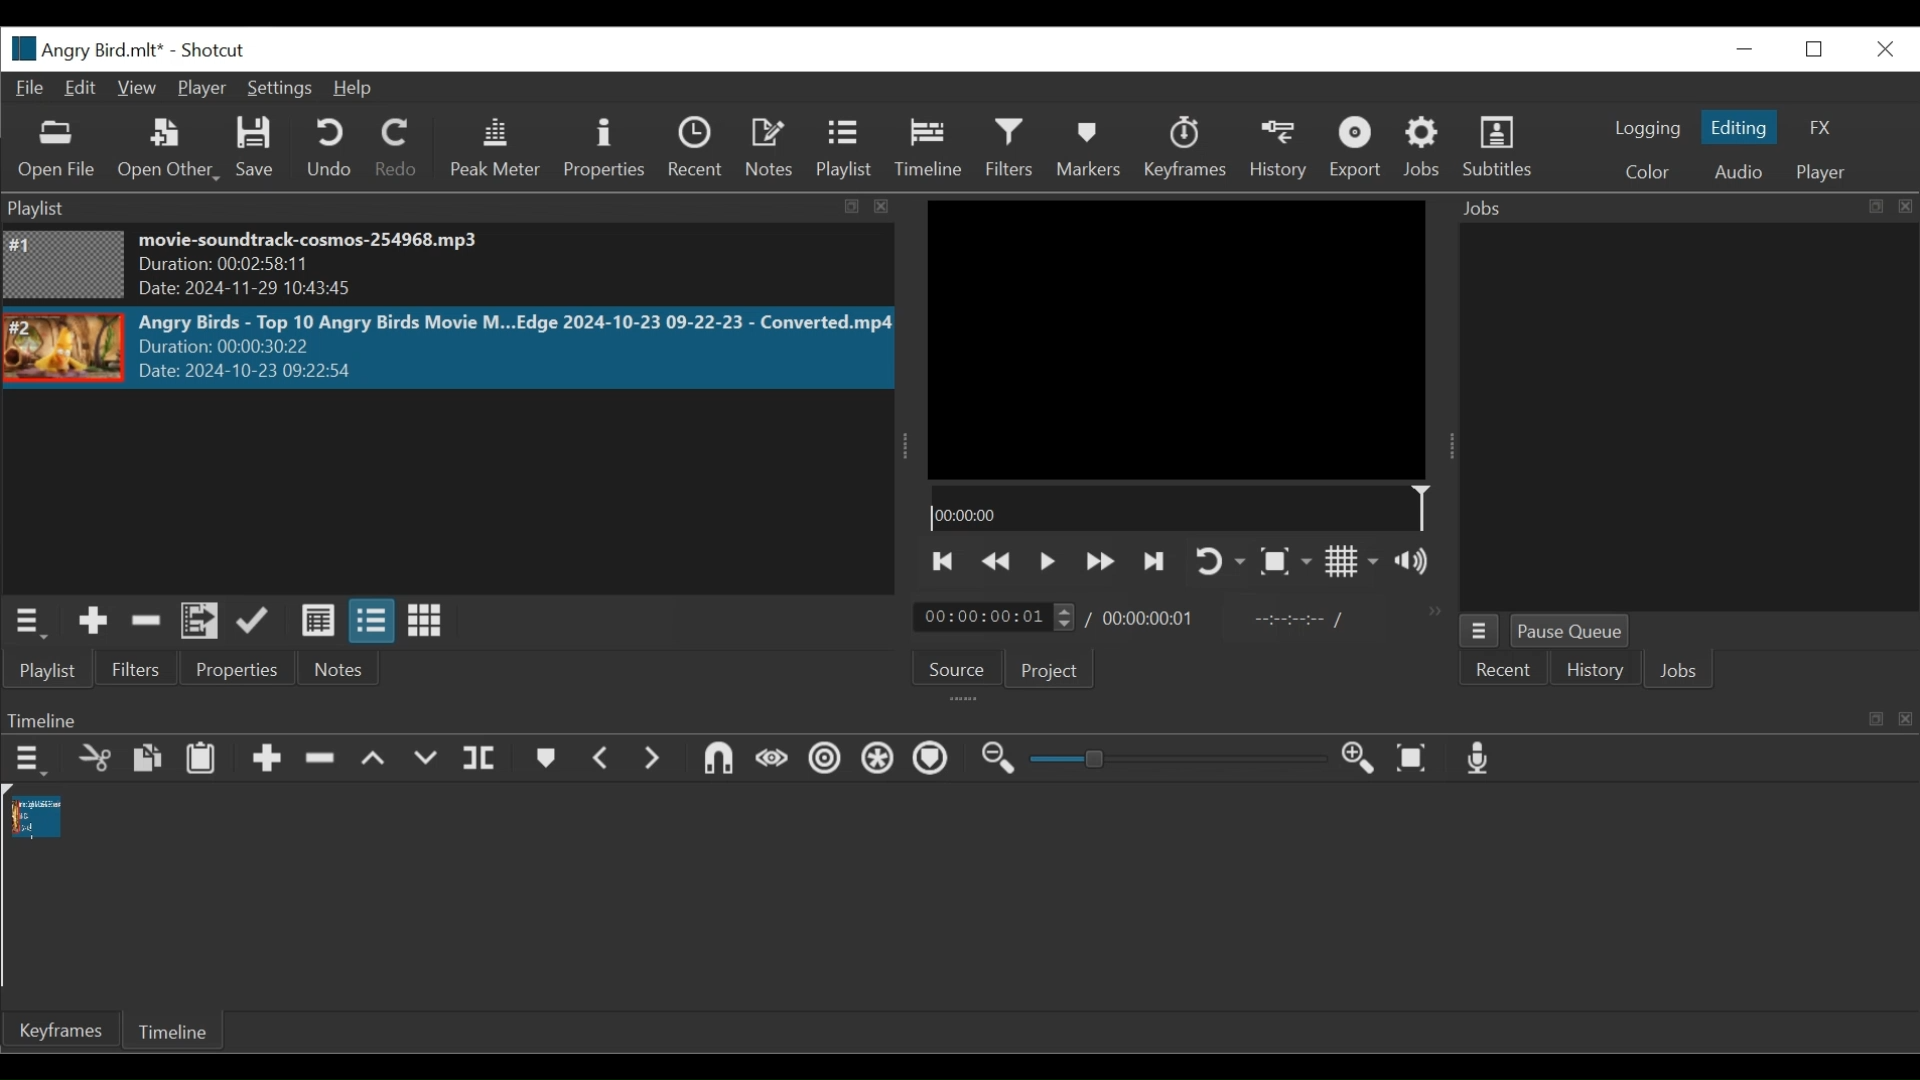 This screenshot has width=1920, height=1080. I want to click on Player, so click(1823, 174).